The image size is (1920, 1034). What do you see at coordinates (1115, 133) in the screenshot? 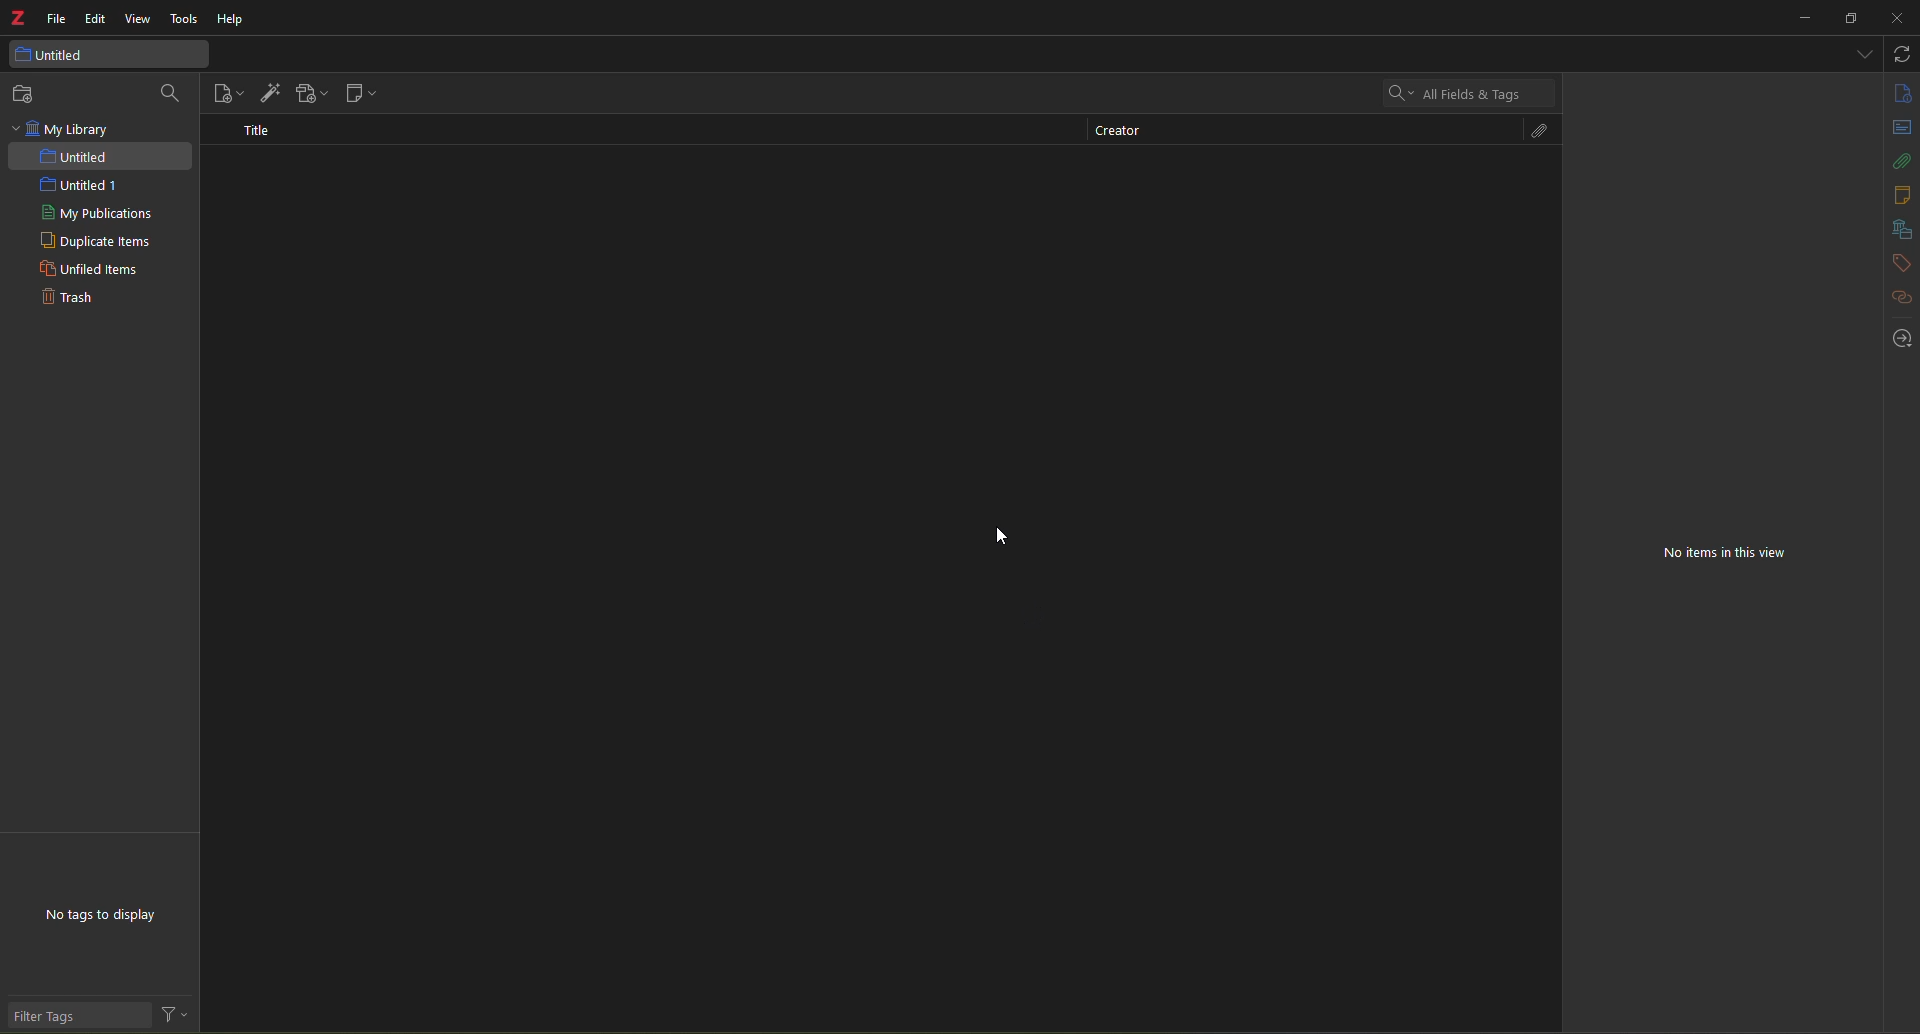
I see `creator` at bounding box center [1115, 133].